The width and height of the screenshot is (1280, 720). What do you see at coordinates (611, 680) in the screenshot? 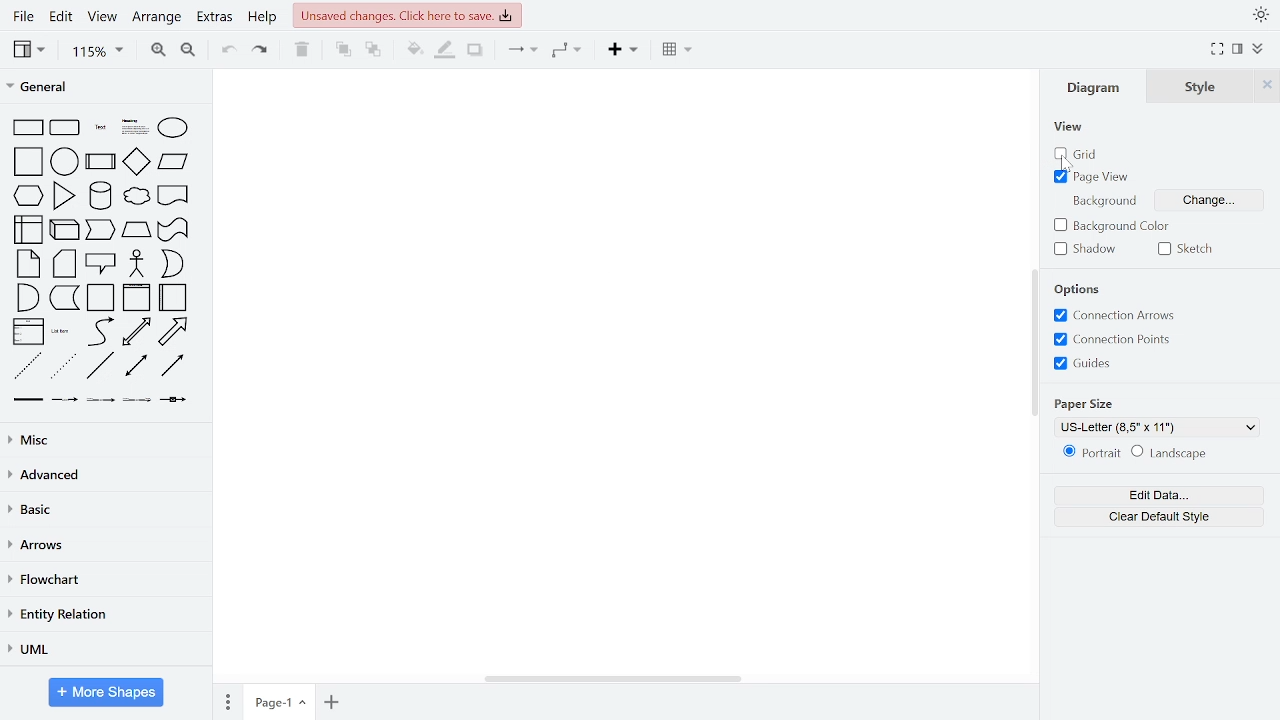
I see `horizontal scrollbar` at bounding box center [611, 680].